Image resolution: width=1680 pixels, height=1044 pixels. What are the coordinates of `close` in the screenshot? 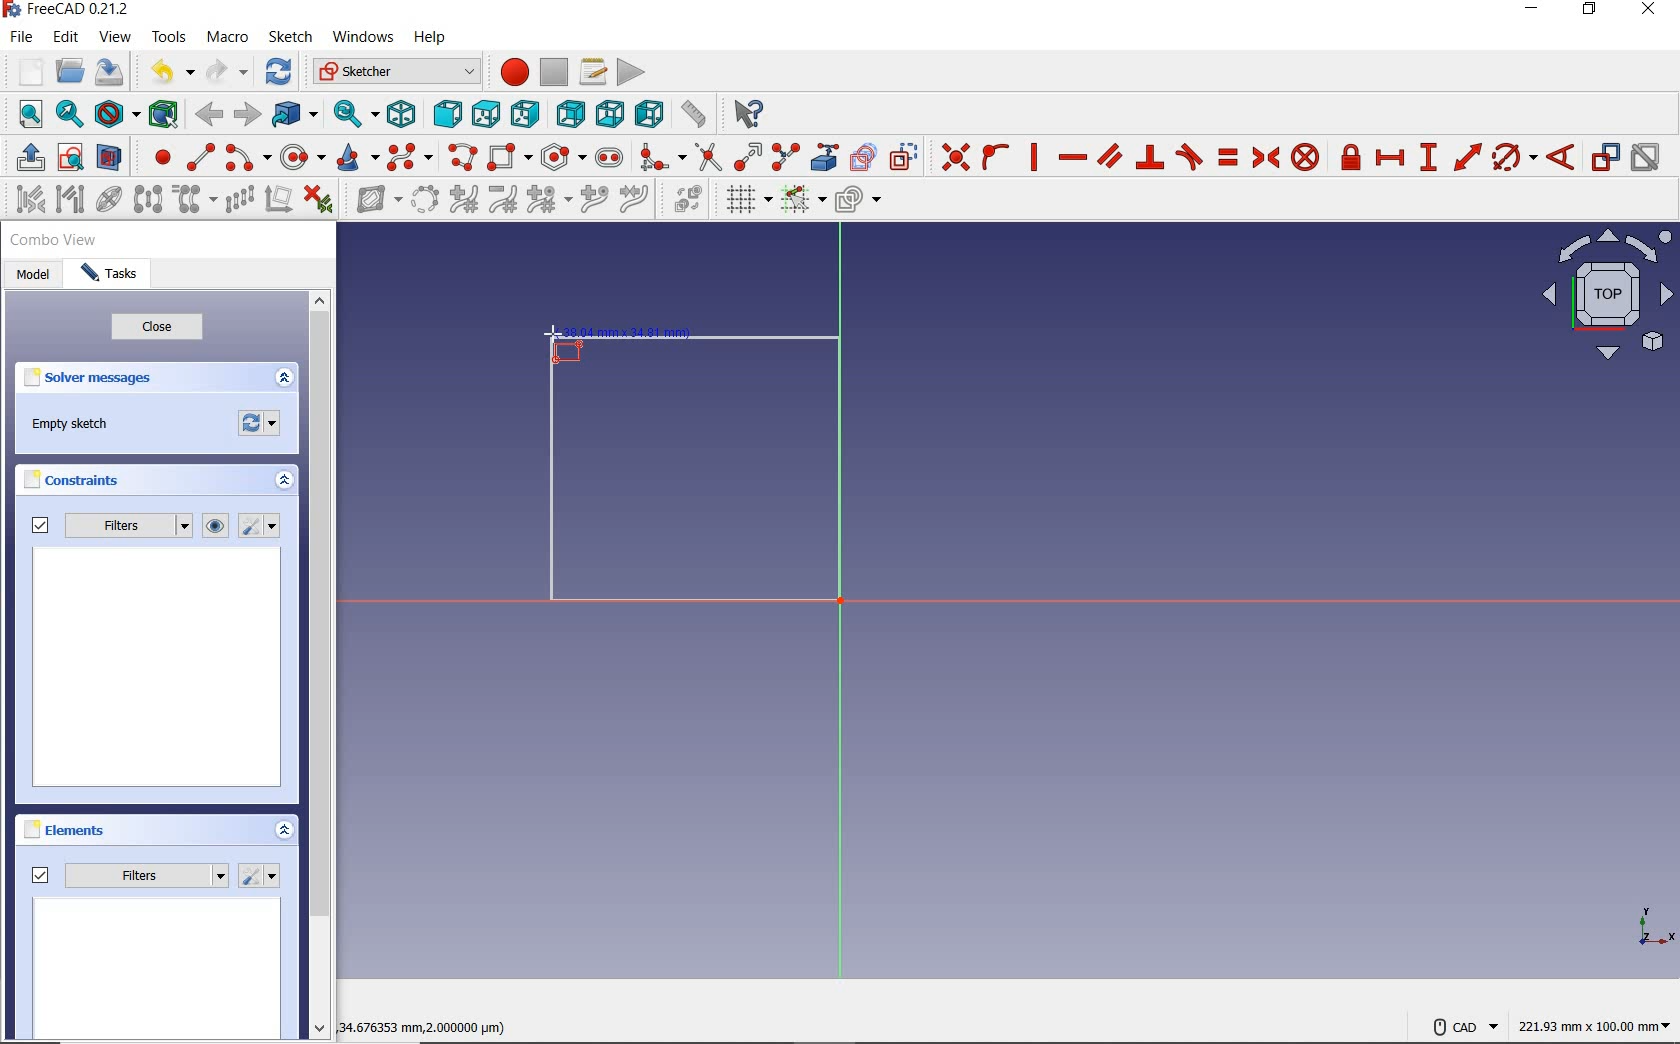 It's located at (157, 330).